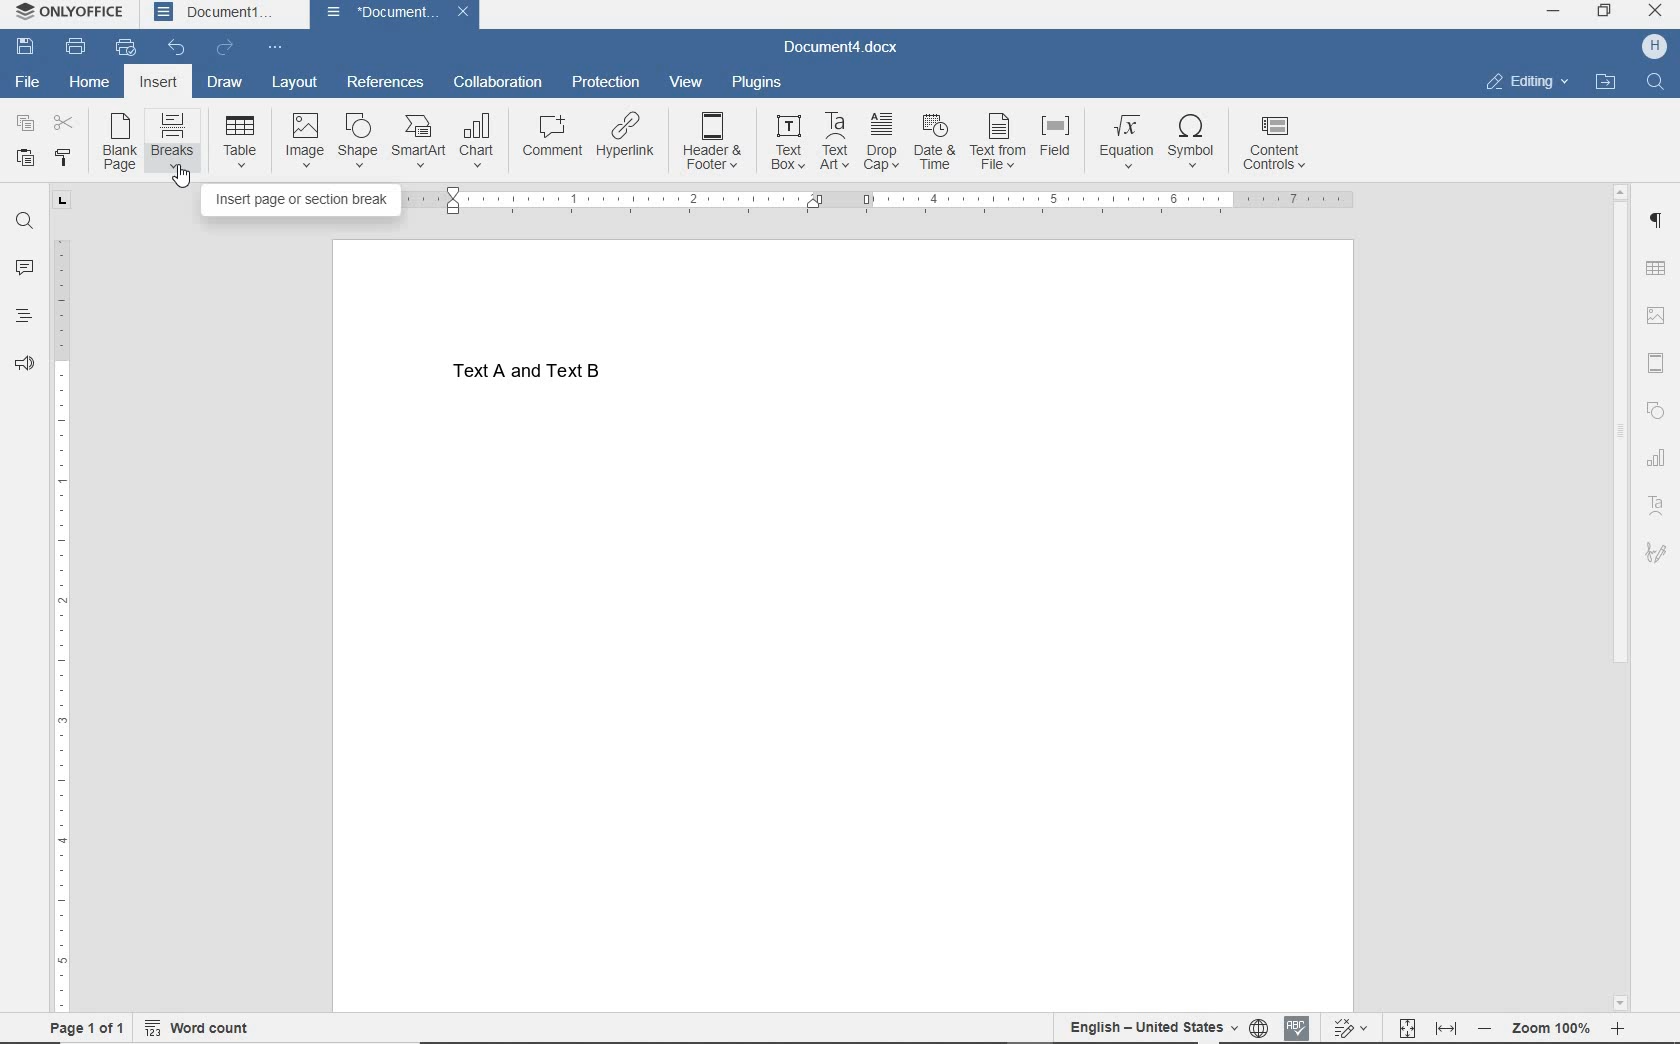 The width and height of the screenshot is (1680, 1044). I want to click on SHAPE, so click(1656, 410).